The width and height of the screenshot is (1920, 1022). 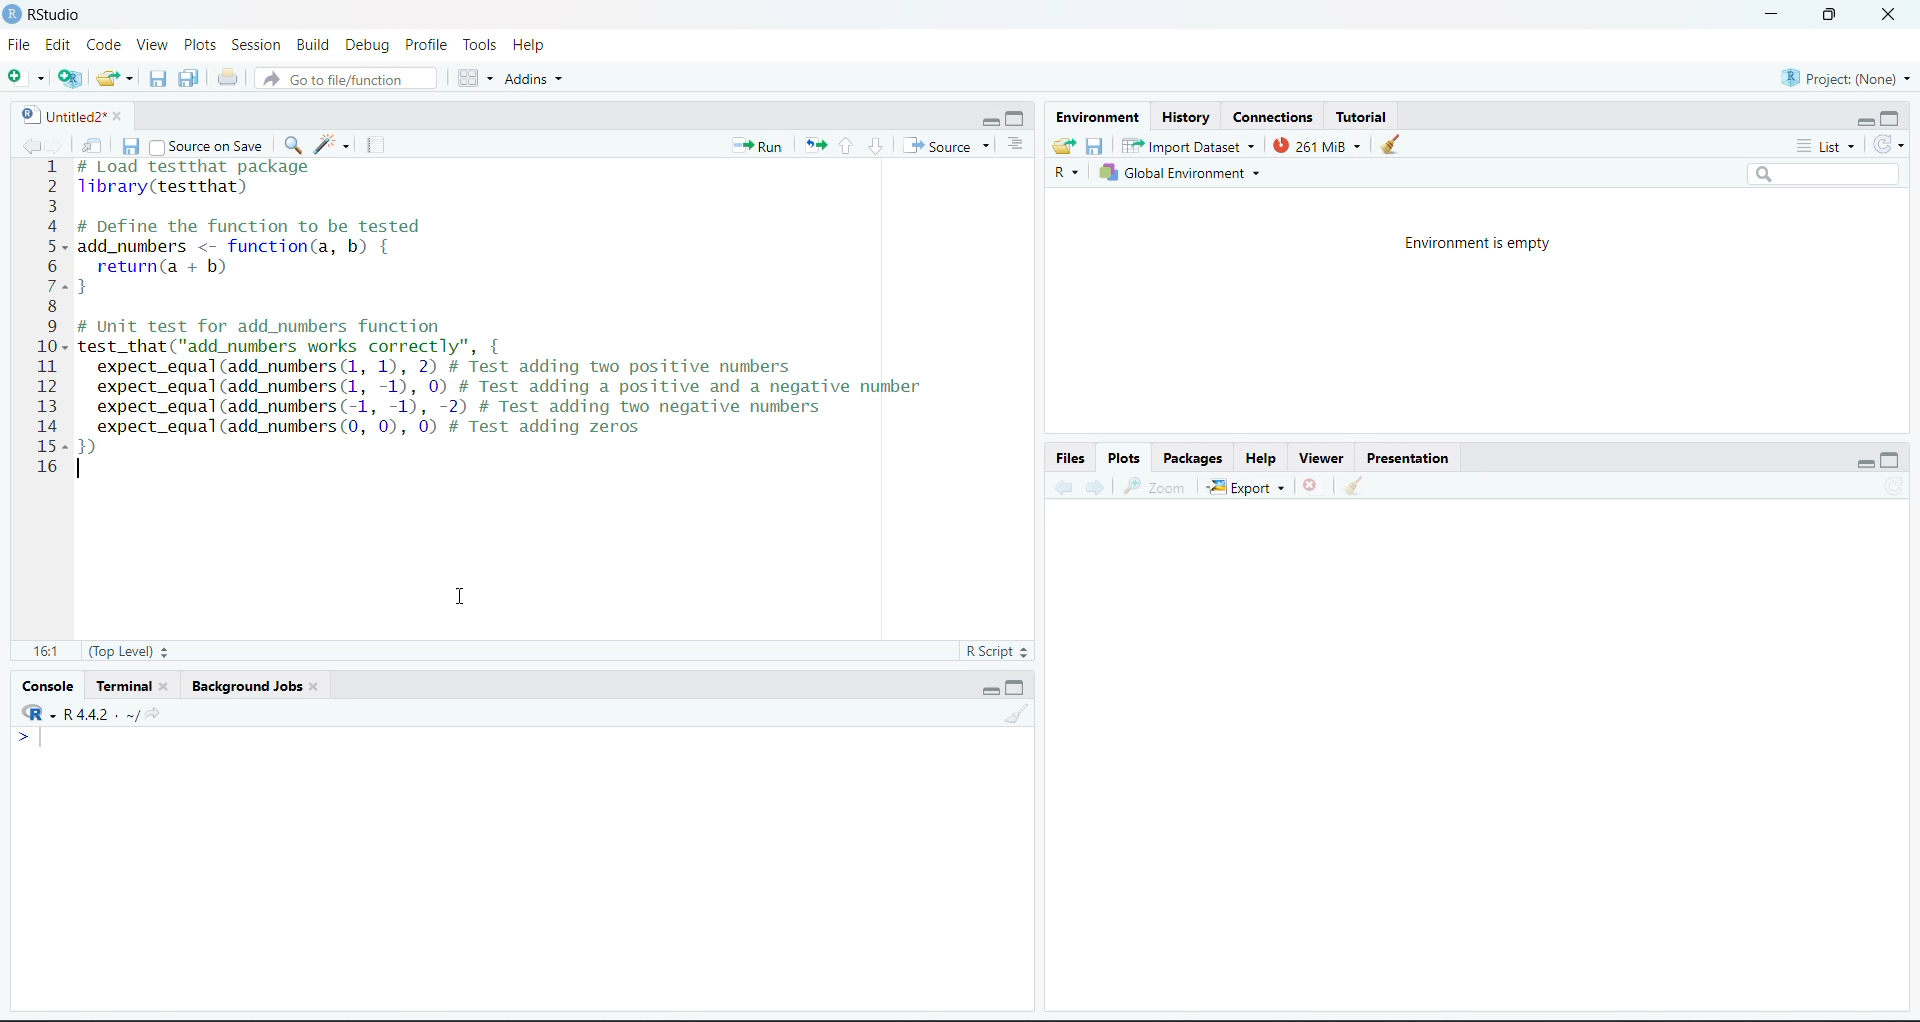 What do you see at coordinates (1823, 174) in the screenshot?
I see `Search bar` at bounding box center [1823, 174].